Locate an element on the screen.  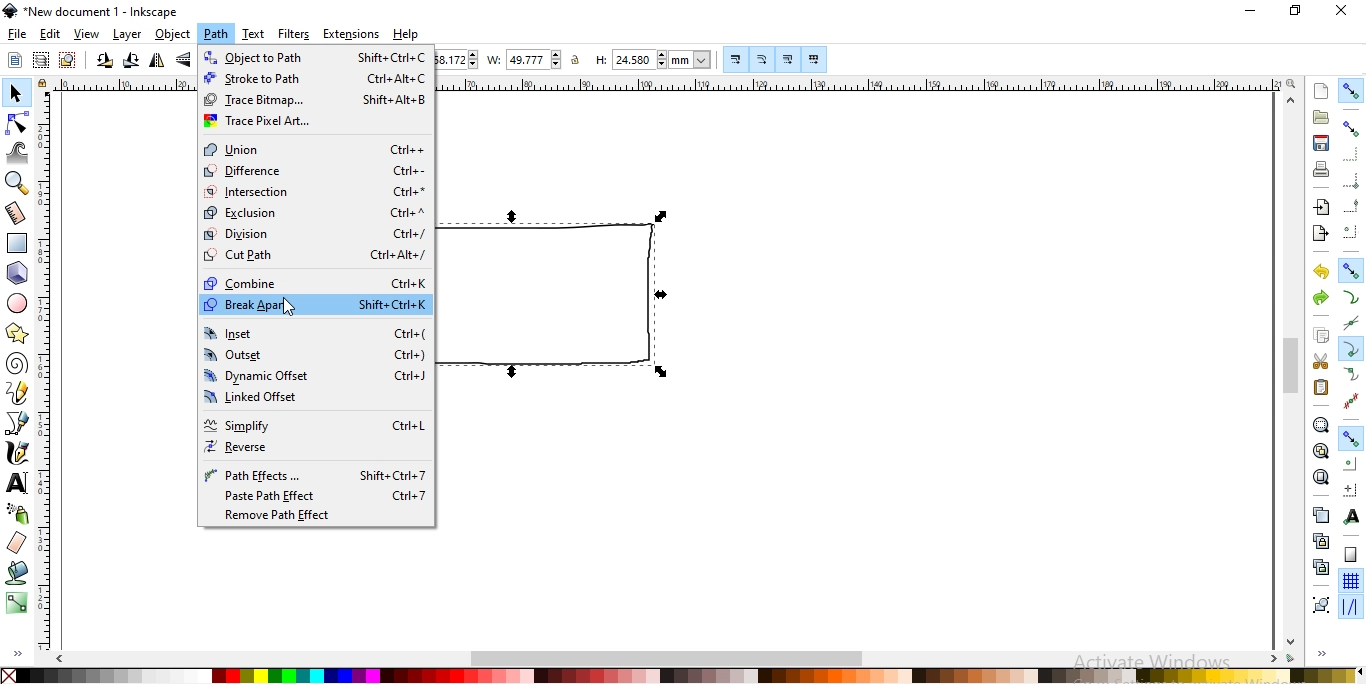
restore down is located at coordinates (1294, 12).